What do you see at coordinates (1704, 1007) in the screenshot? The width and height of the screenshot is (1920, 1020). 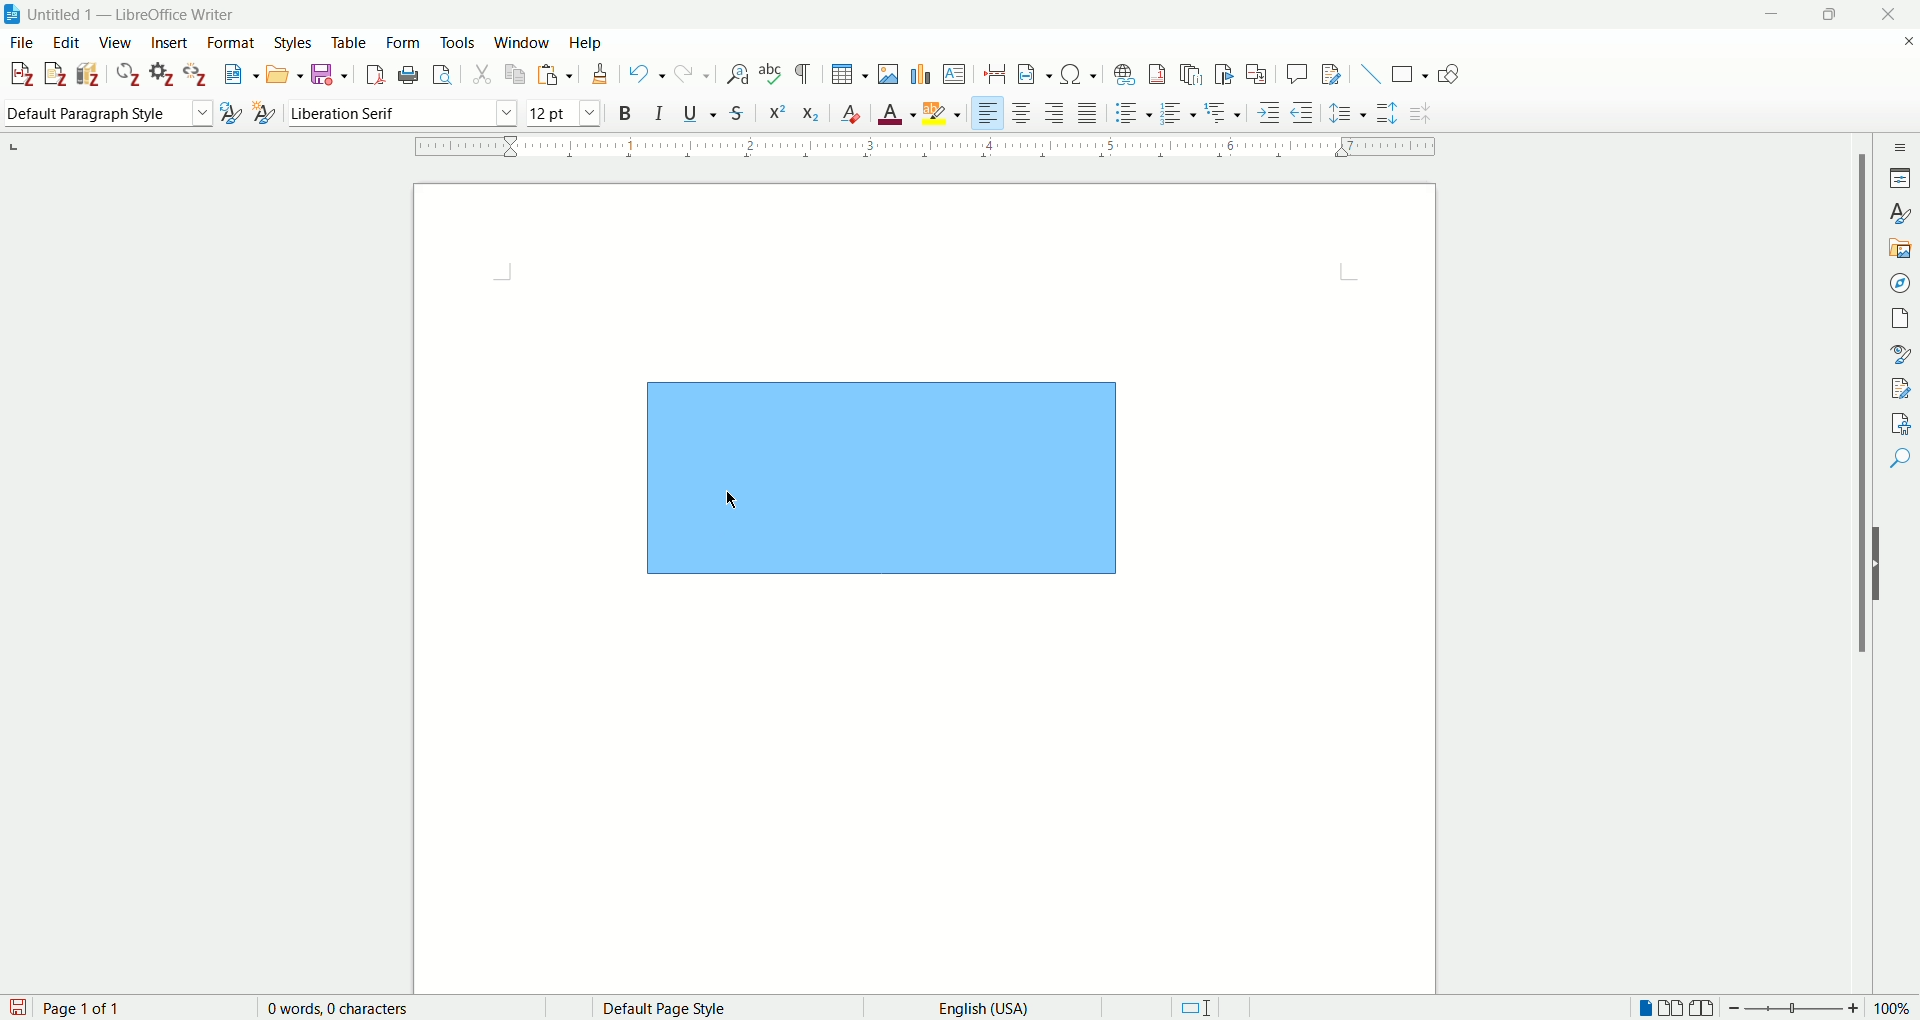 I see `book view` at bounding box center [1704, 1007].